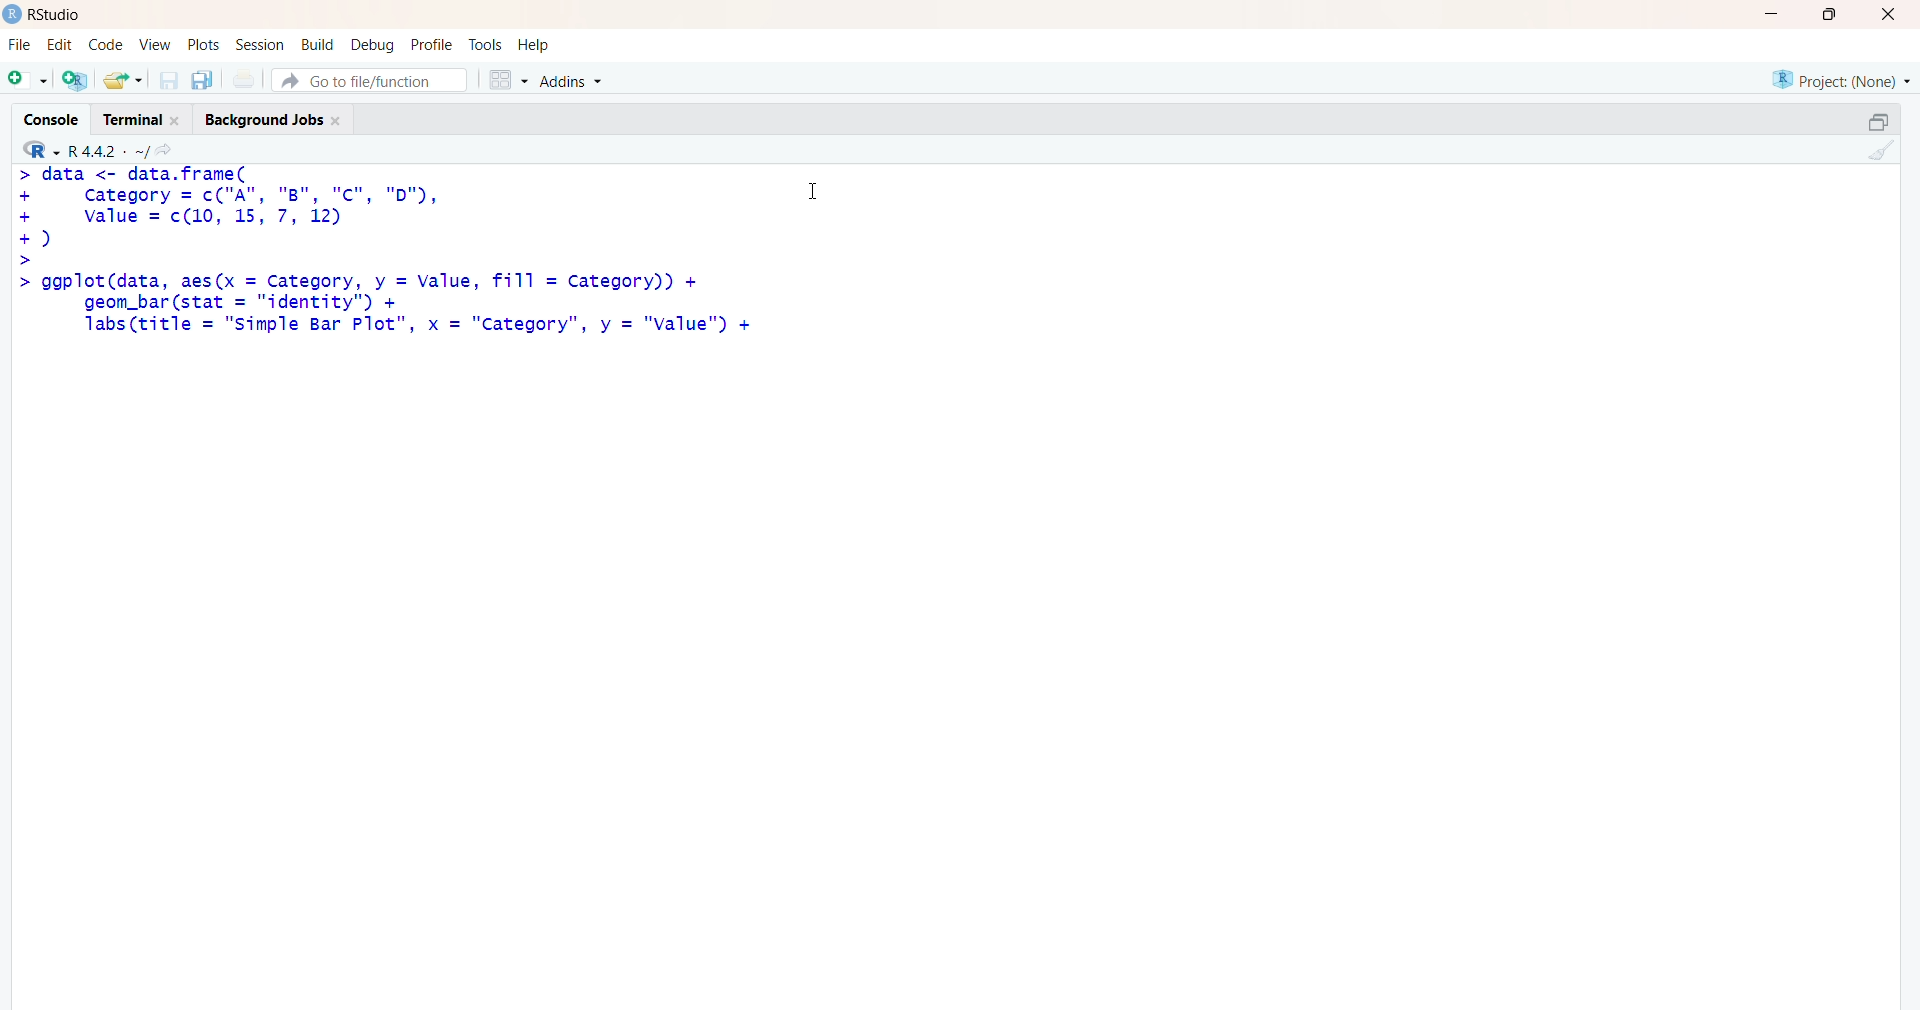 The height and width of the screenshot is (1010, 1920). Describe the element at coordinates (74, 79) in the screenshot. I see `create a project` at that location.